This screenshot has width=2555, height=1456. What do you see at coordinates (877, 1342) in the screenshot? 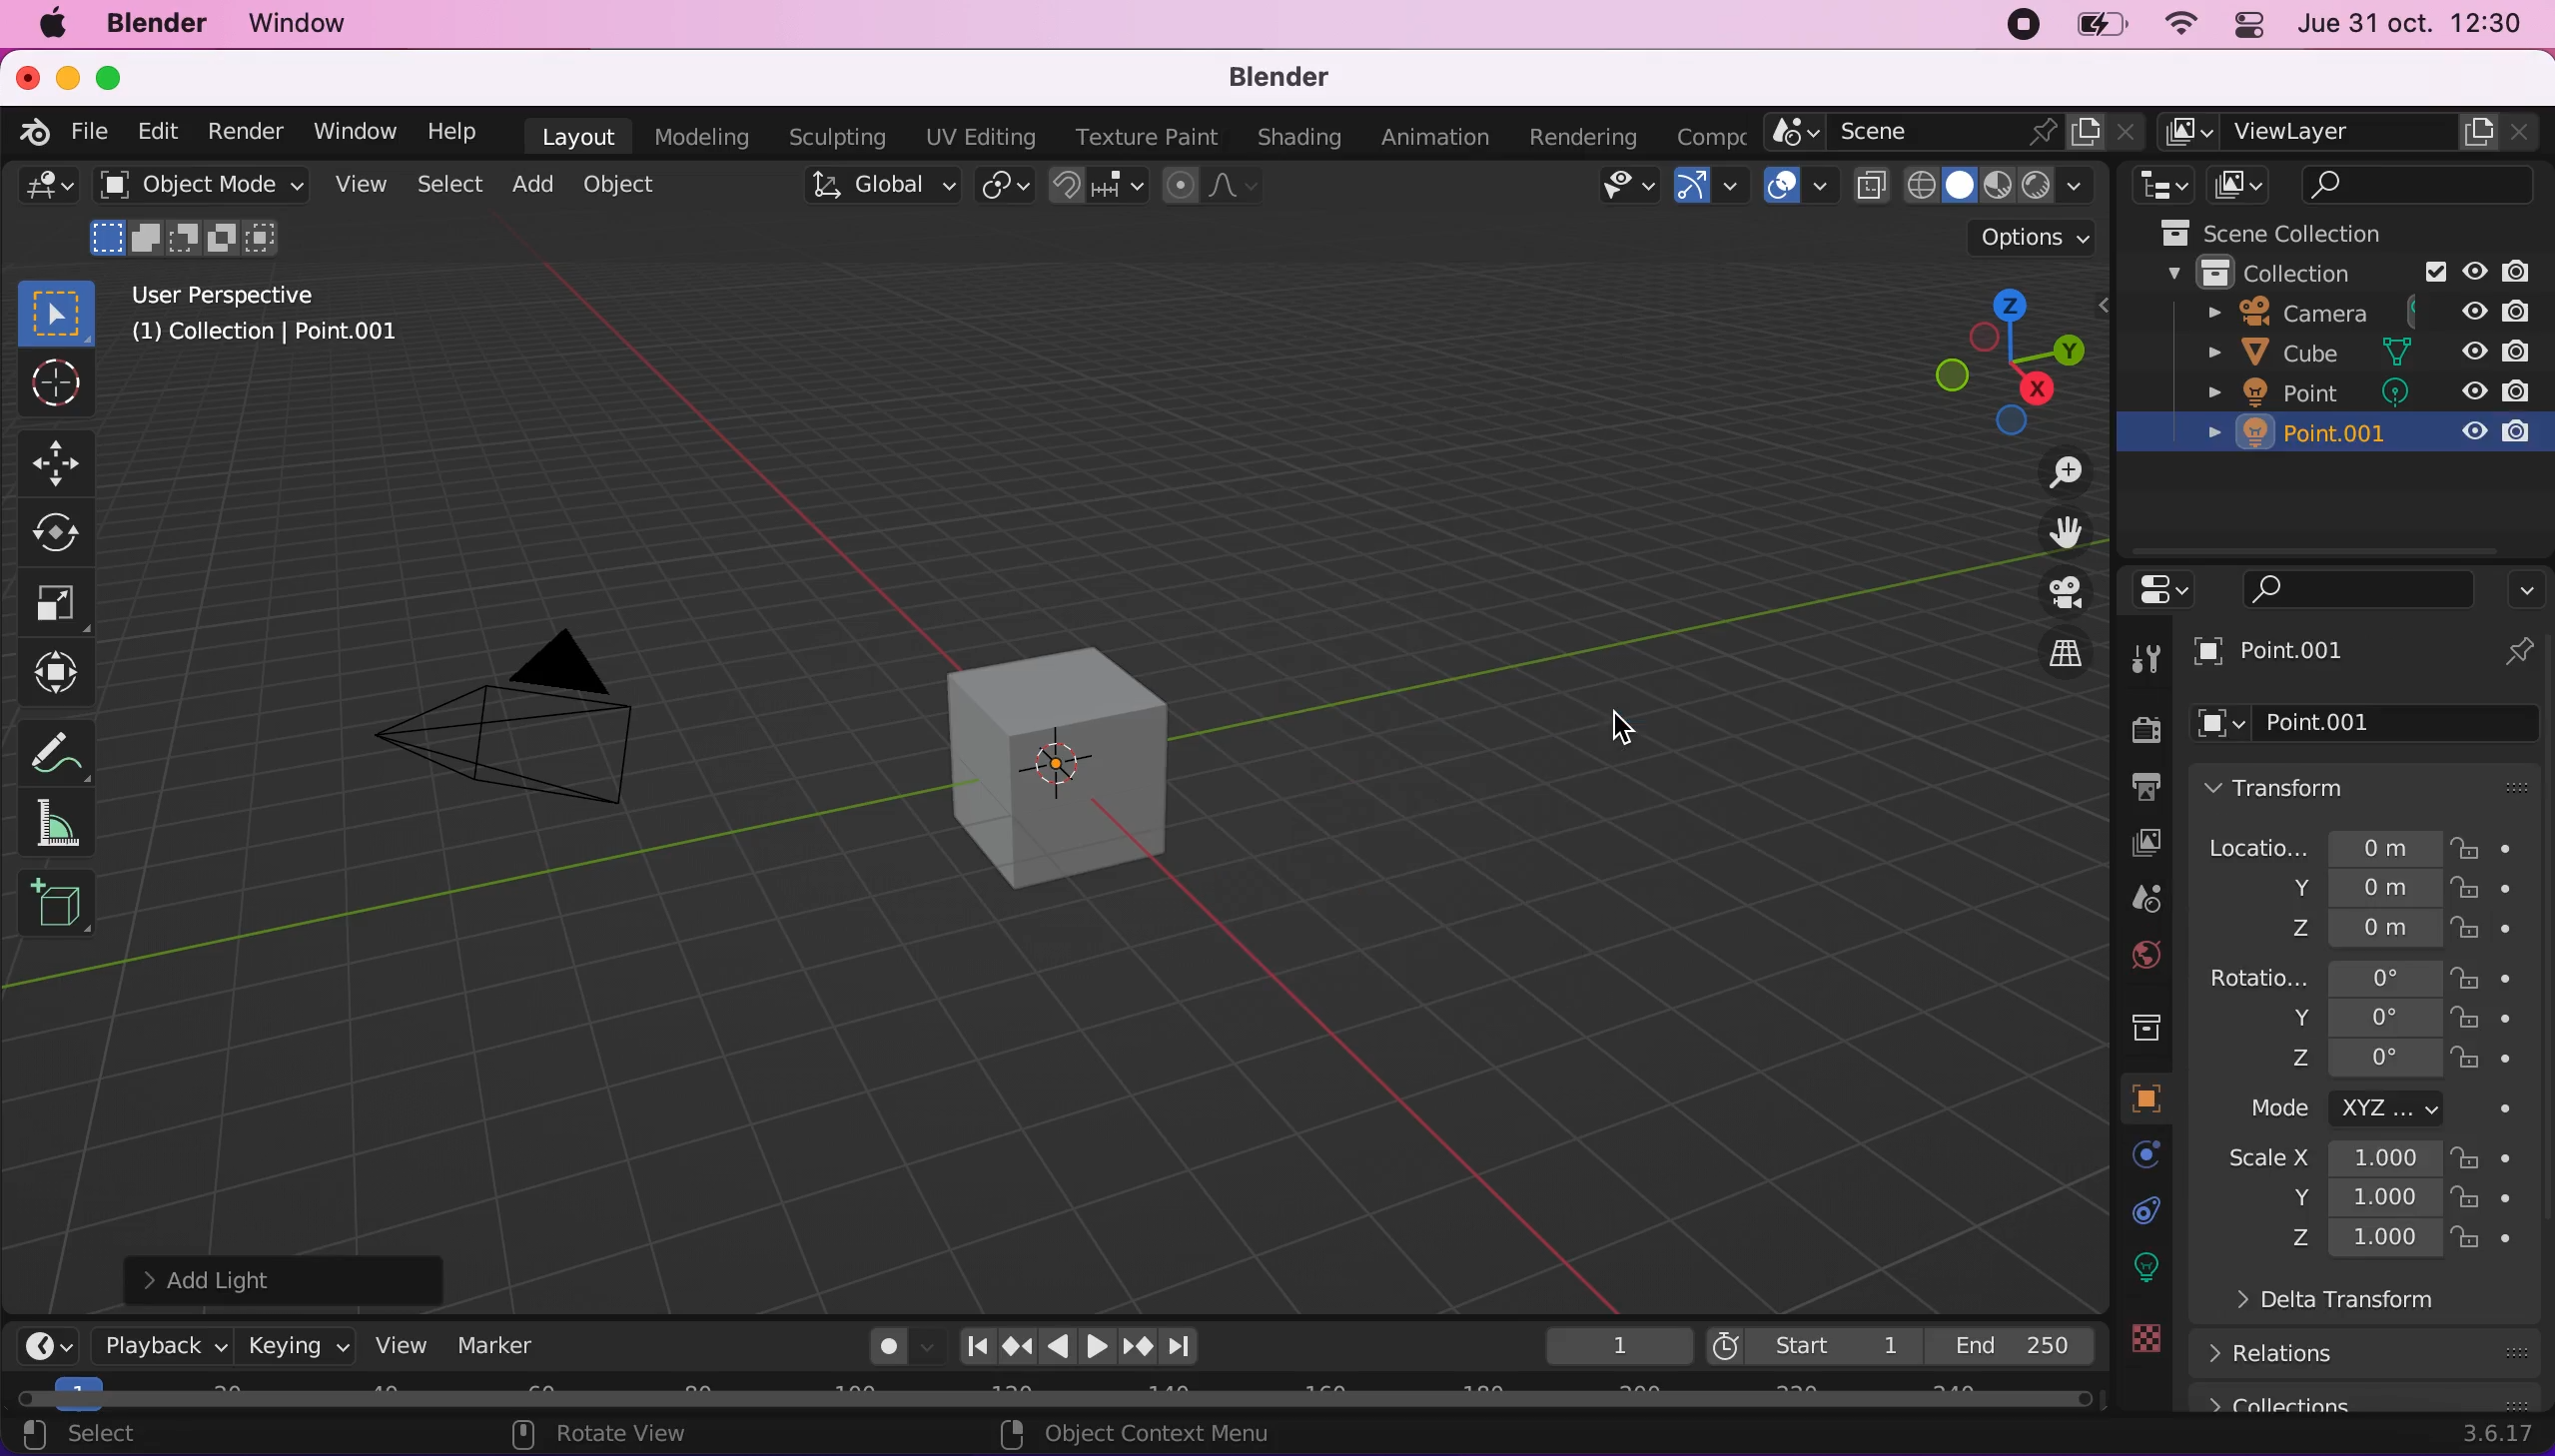
I see `auto keying` at bounding box center [877, 1342].